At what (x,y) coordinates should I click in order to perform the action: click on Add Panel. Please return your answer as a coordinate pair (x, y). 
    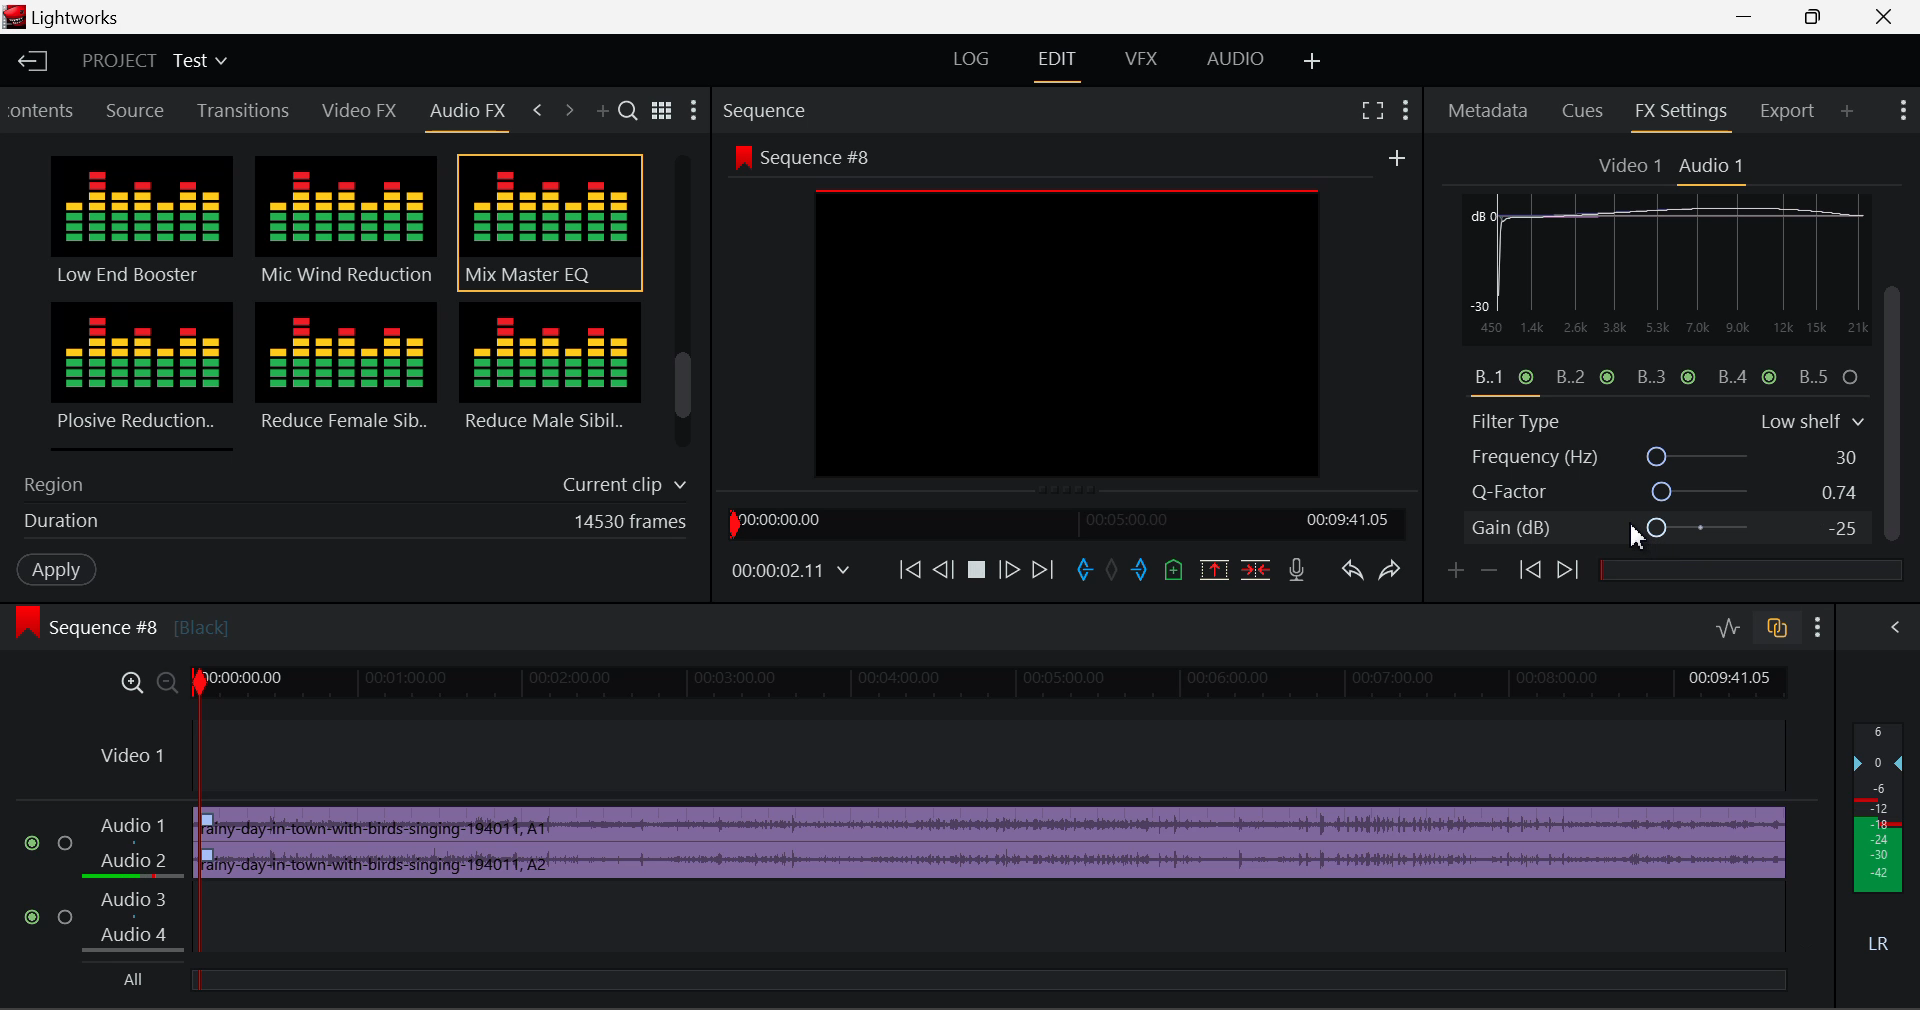
    Looking at the image, I should click on (1847, 113).